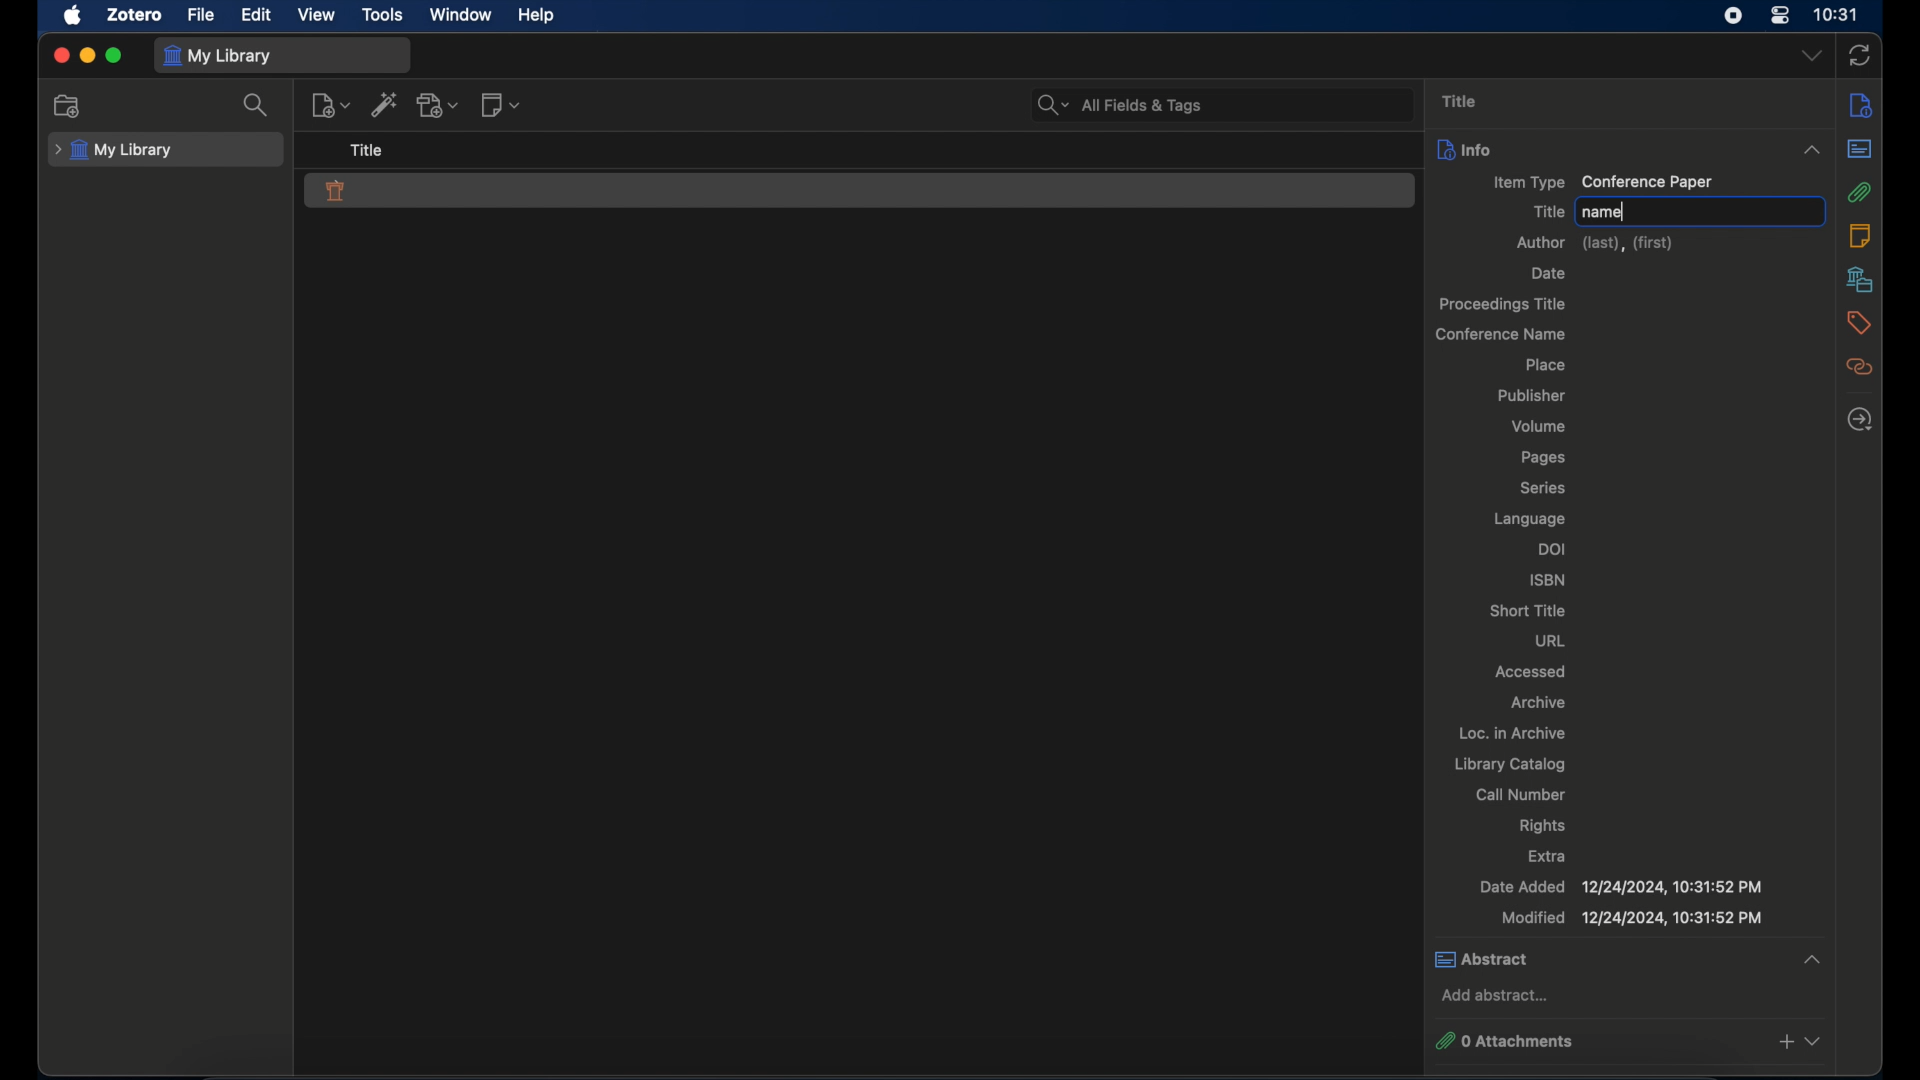 This screenshot has width=1920, height=1080. I want to click on modified, so click(1634, 918).